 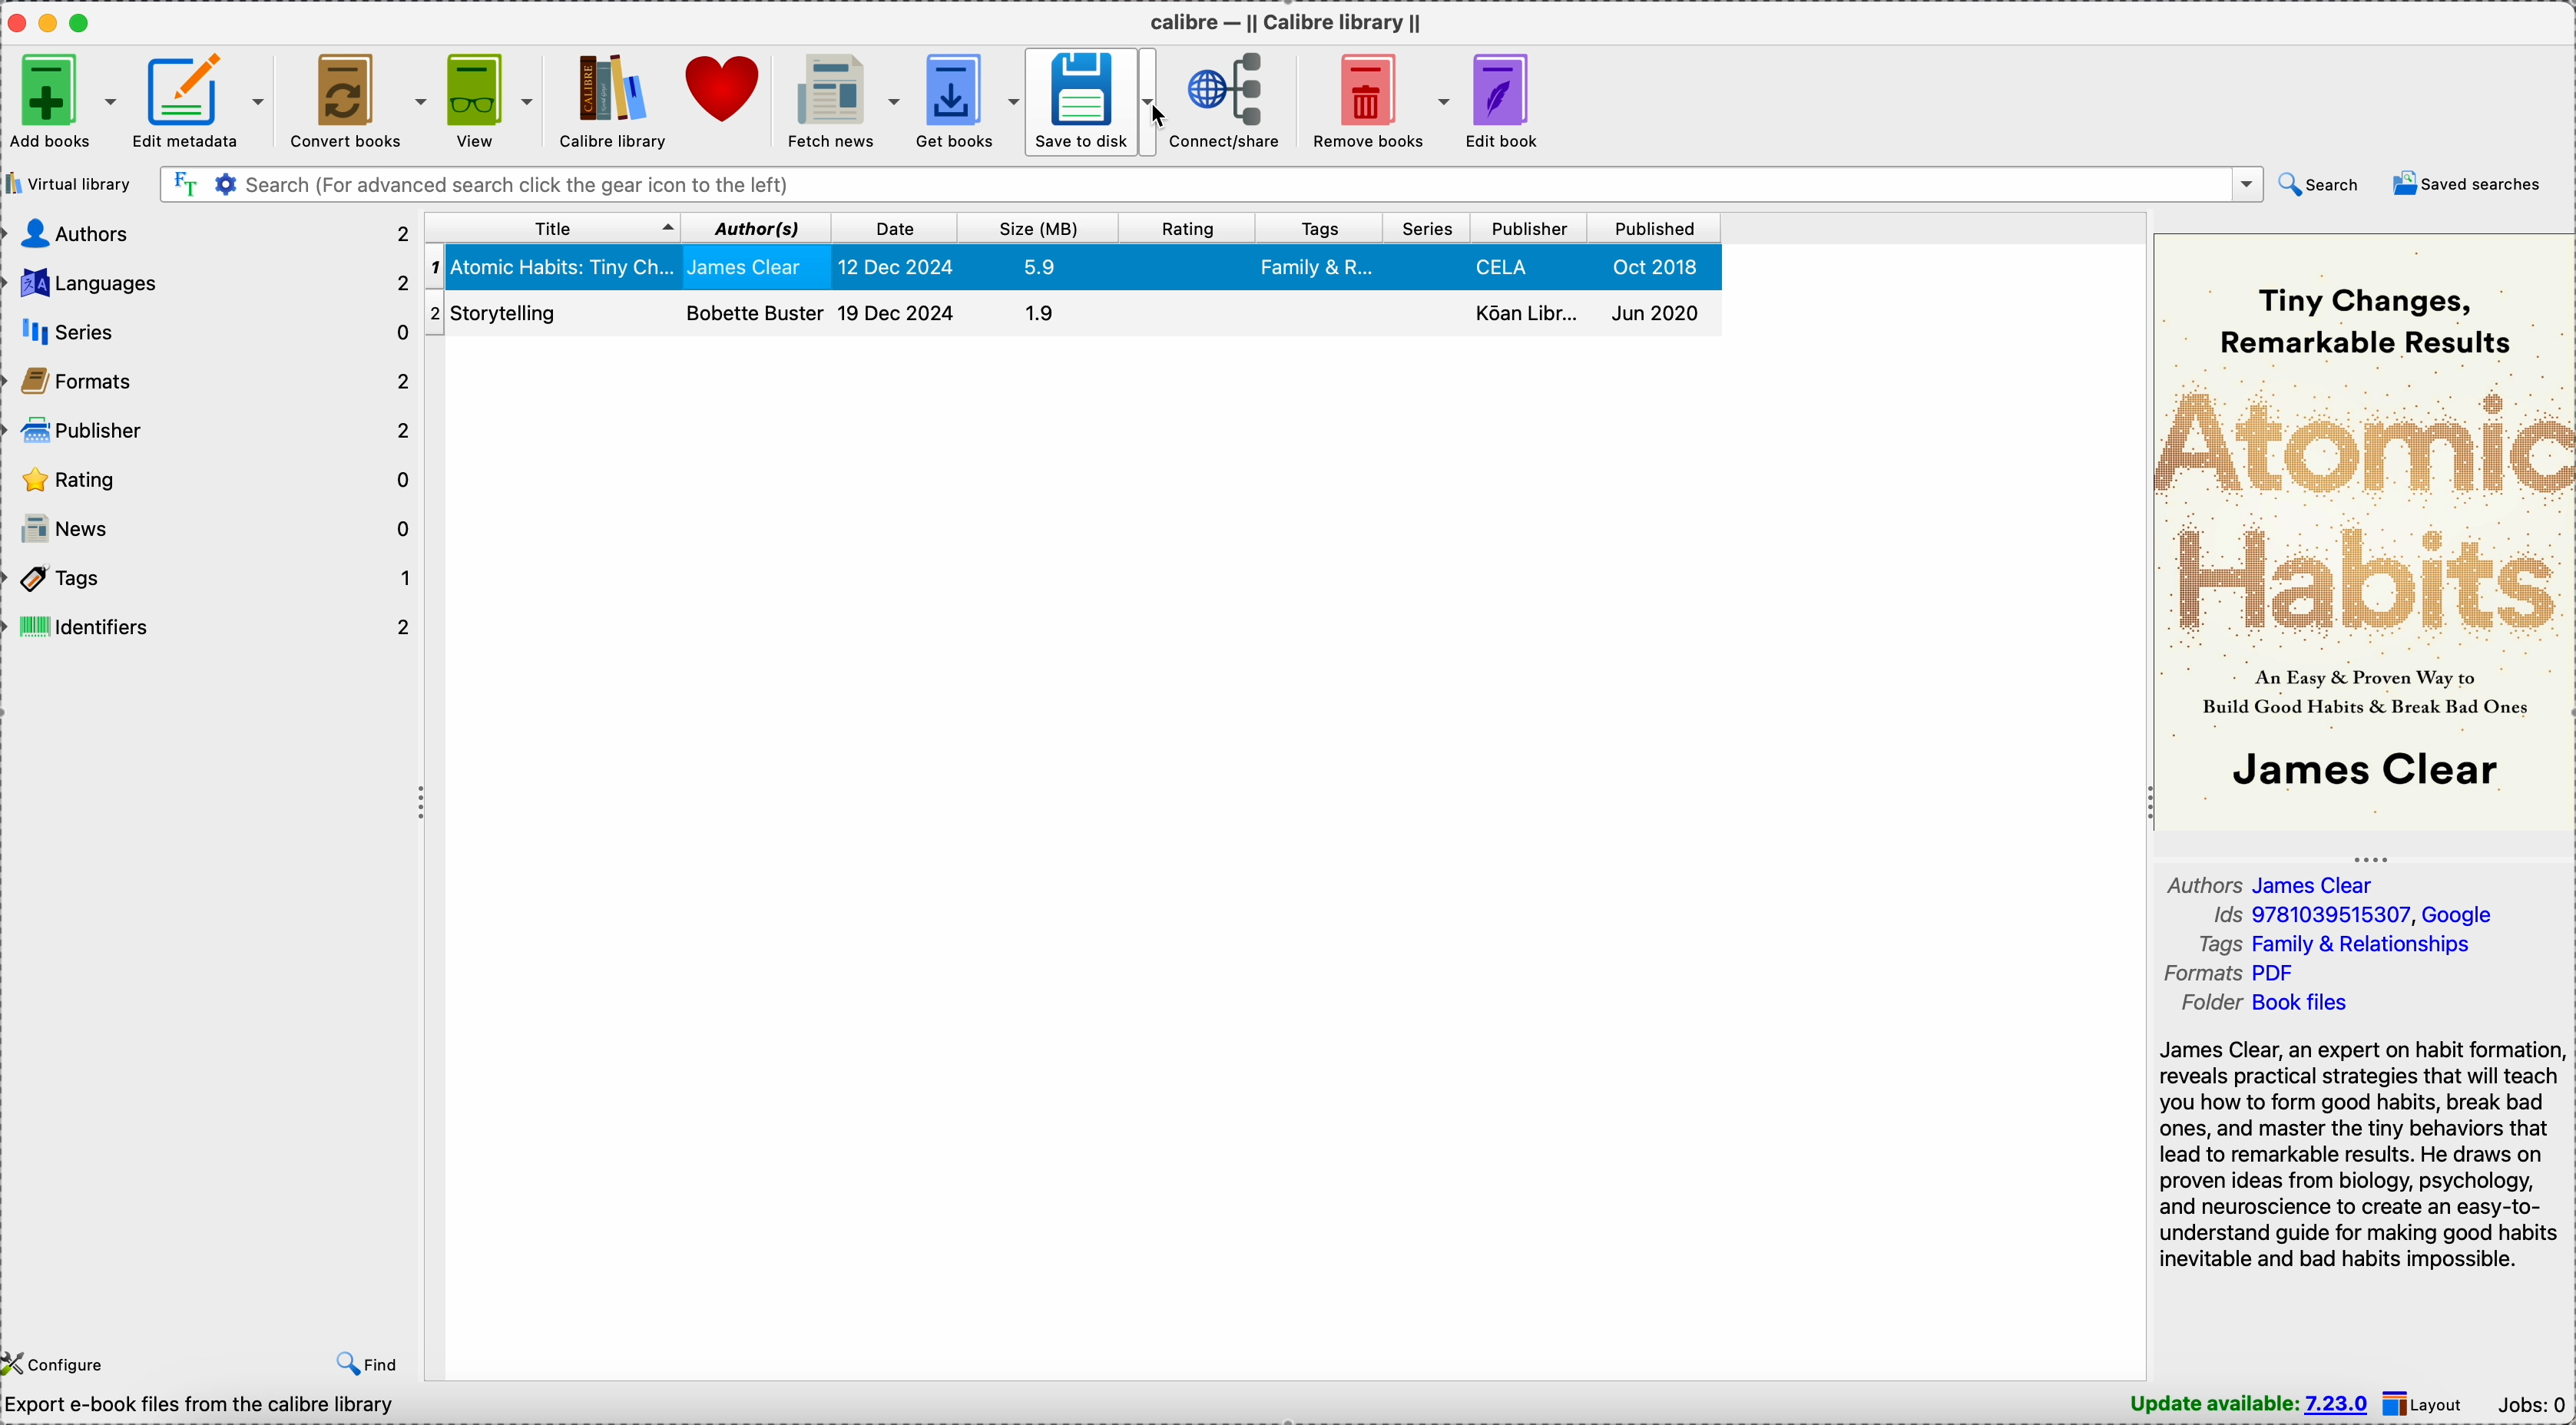 What do you see at coordinates (60, 1361) in the screenshot?
I see `configure` at bounding box center [60, 1361].